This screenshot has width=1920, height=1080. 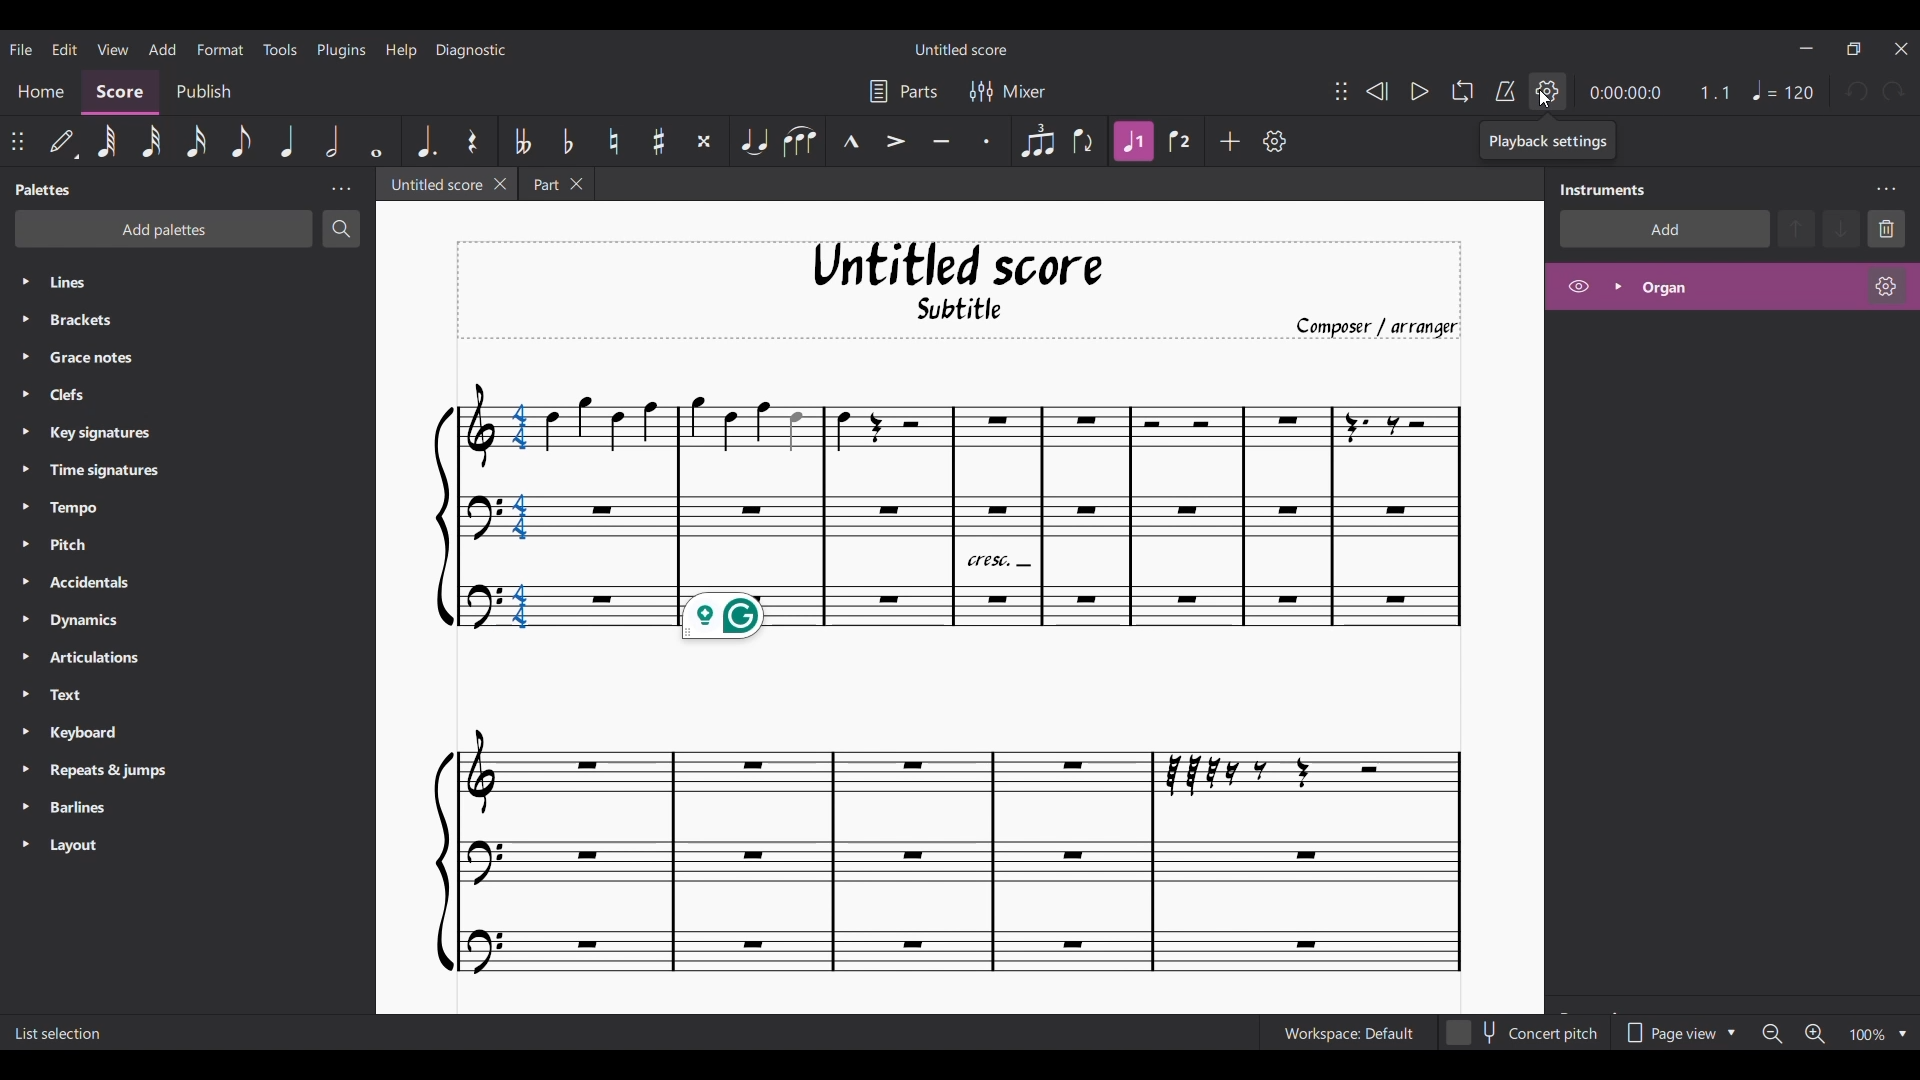 What do you see at coordinates (1796, 229) in the screenshot?
I see `Move selection up` at bounding box center [1796, 229].